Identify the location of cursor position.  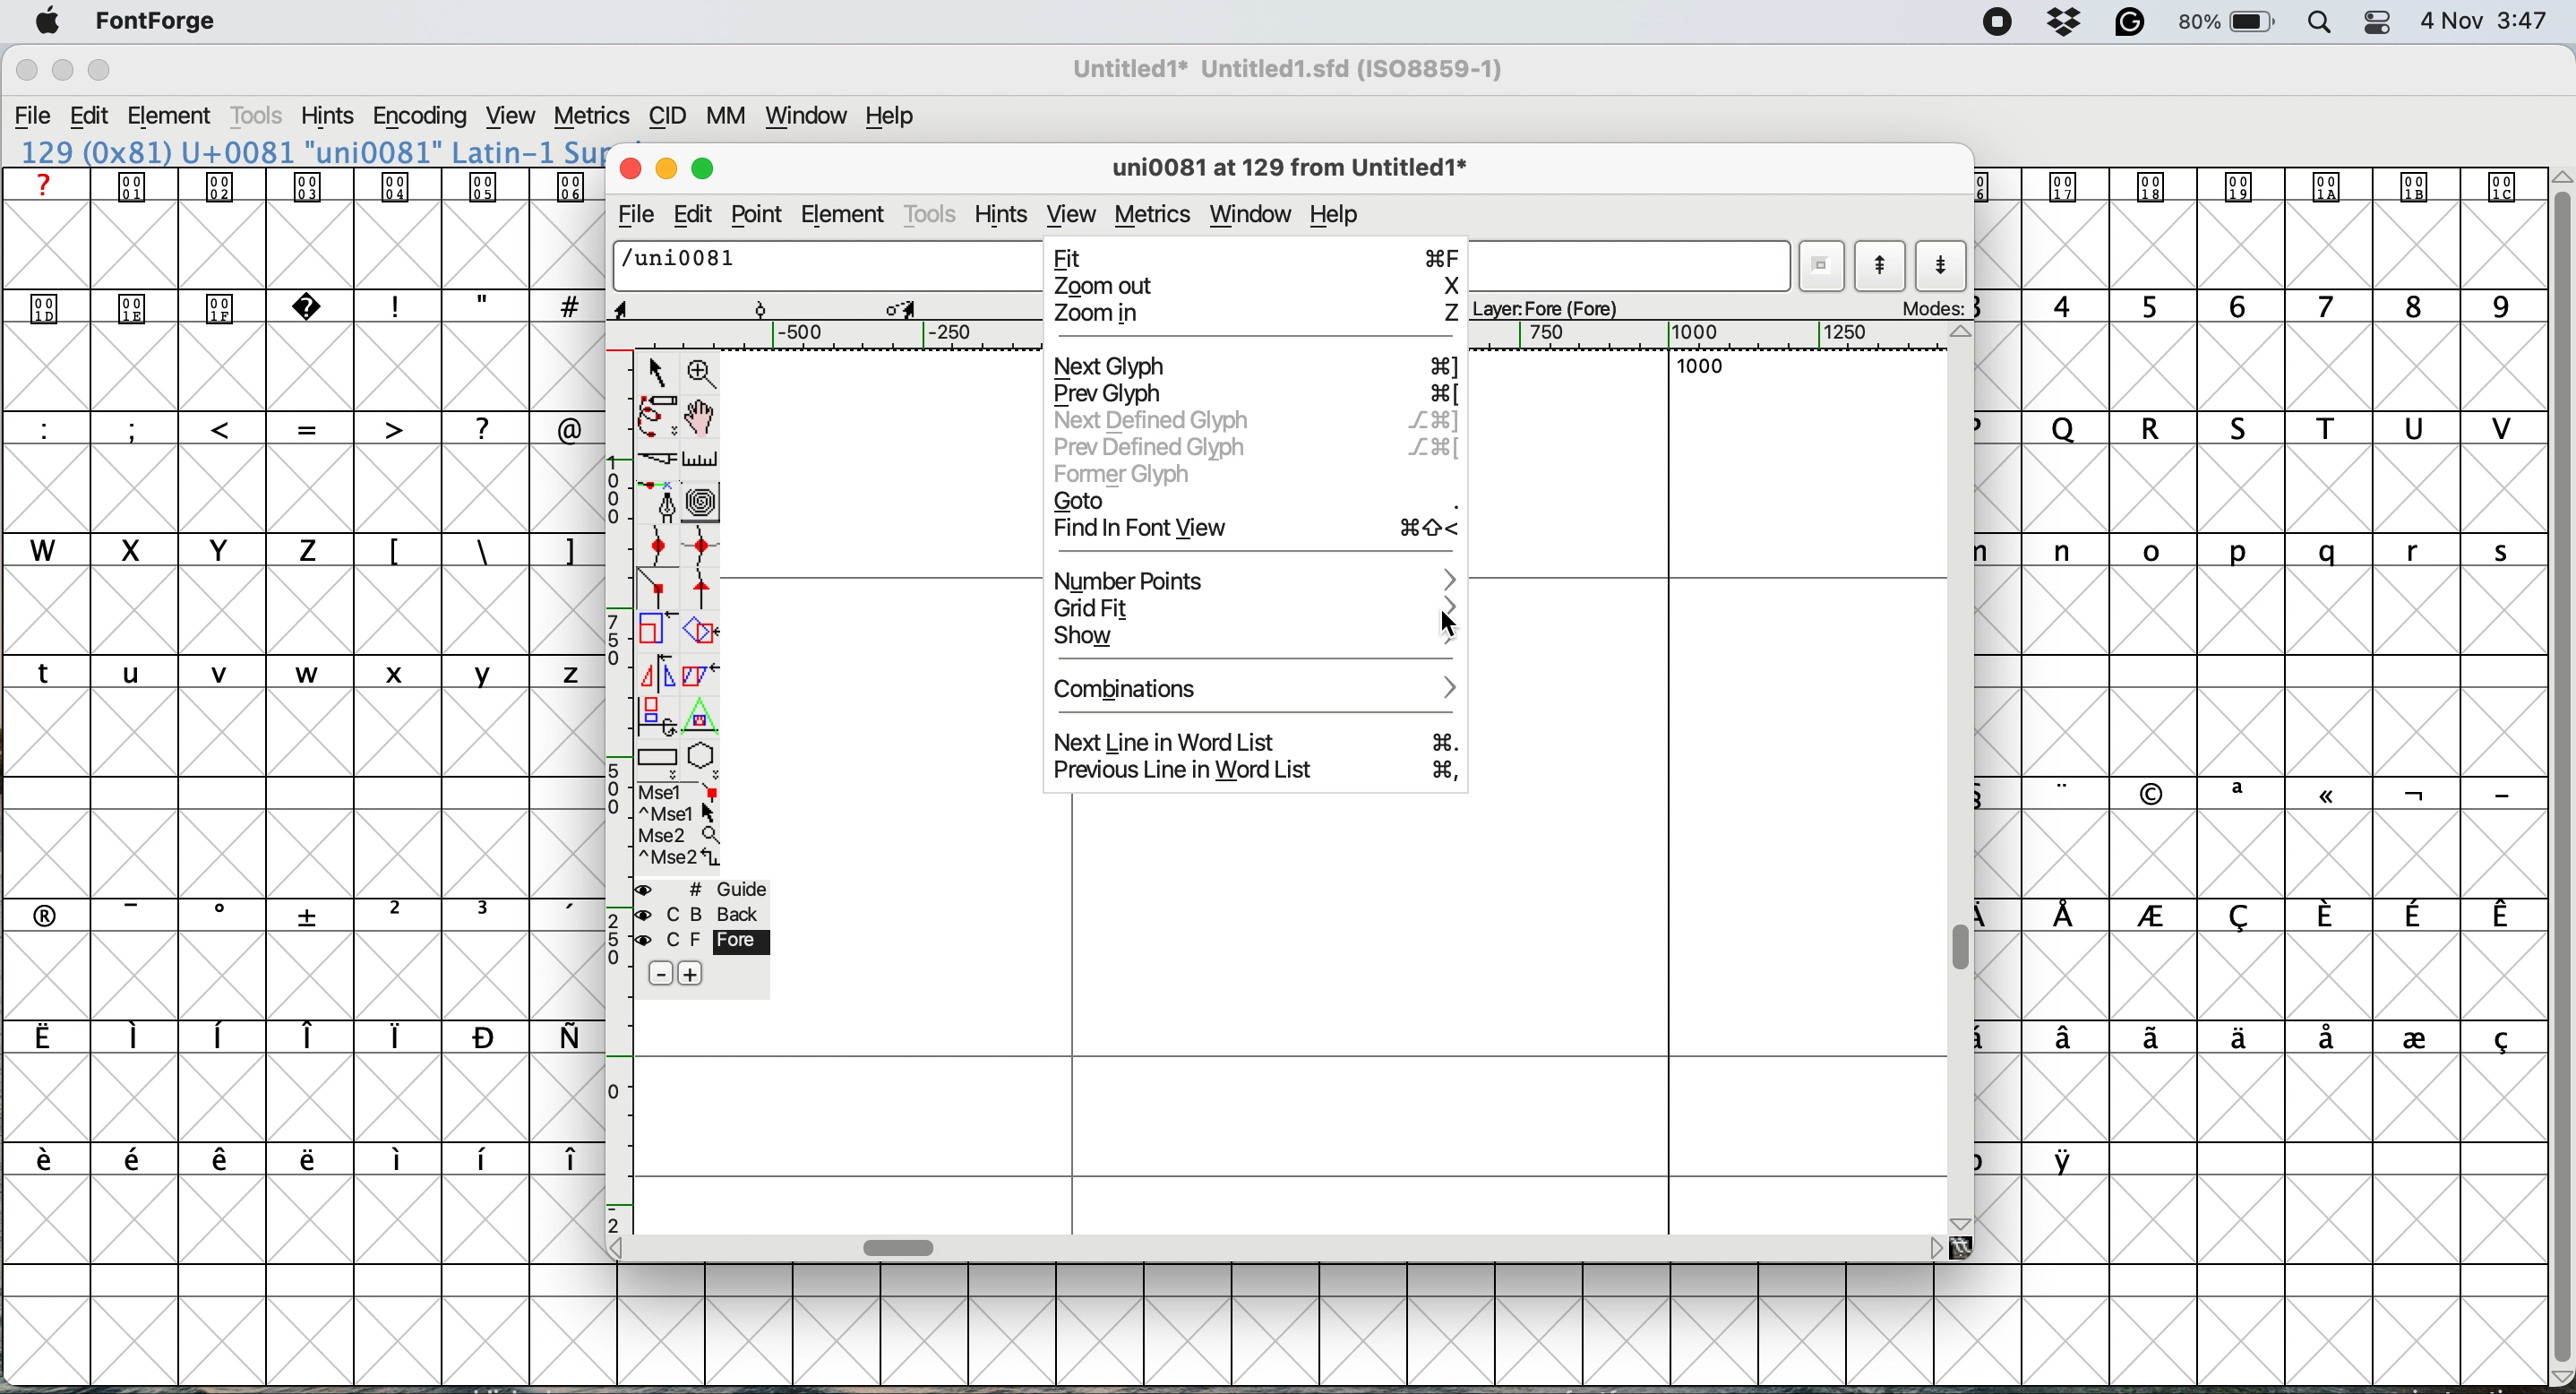
(653, 307).